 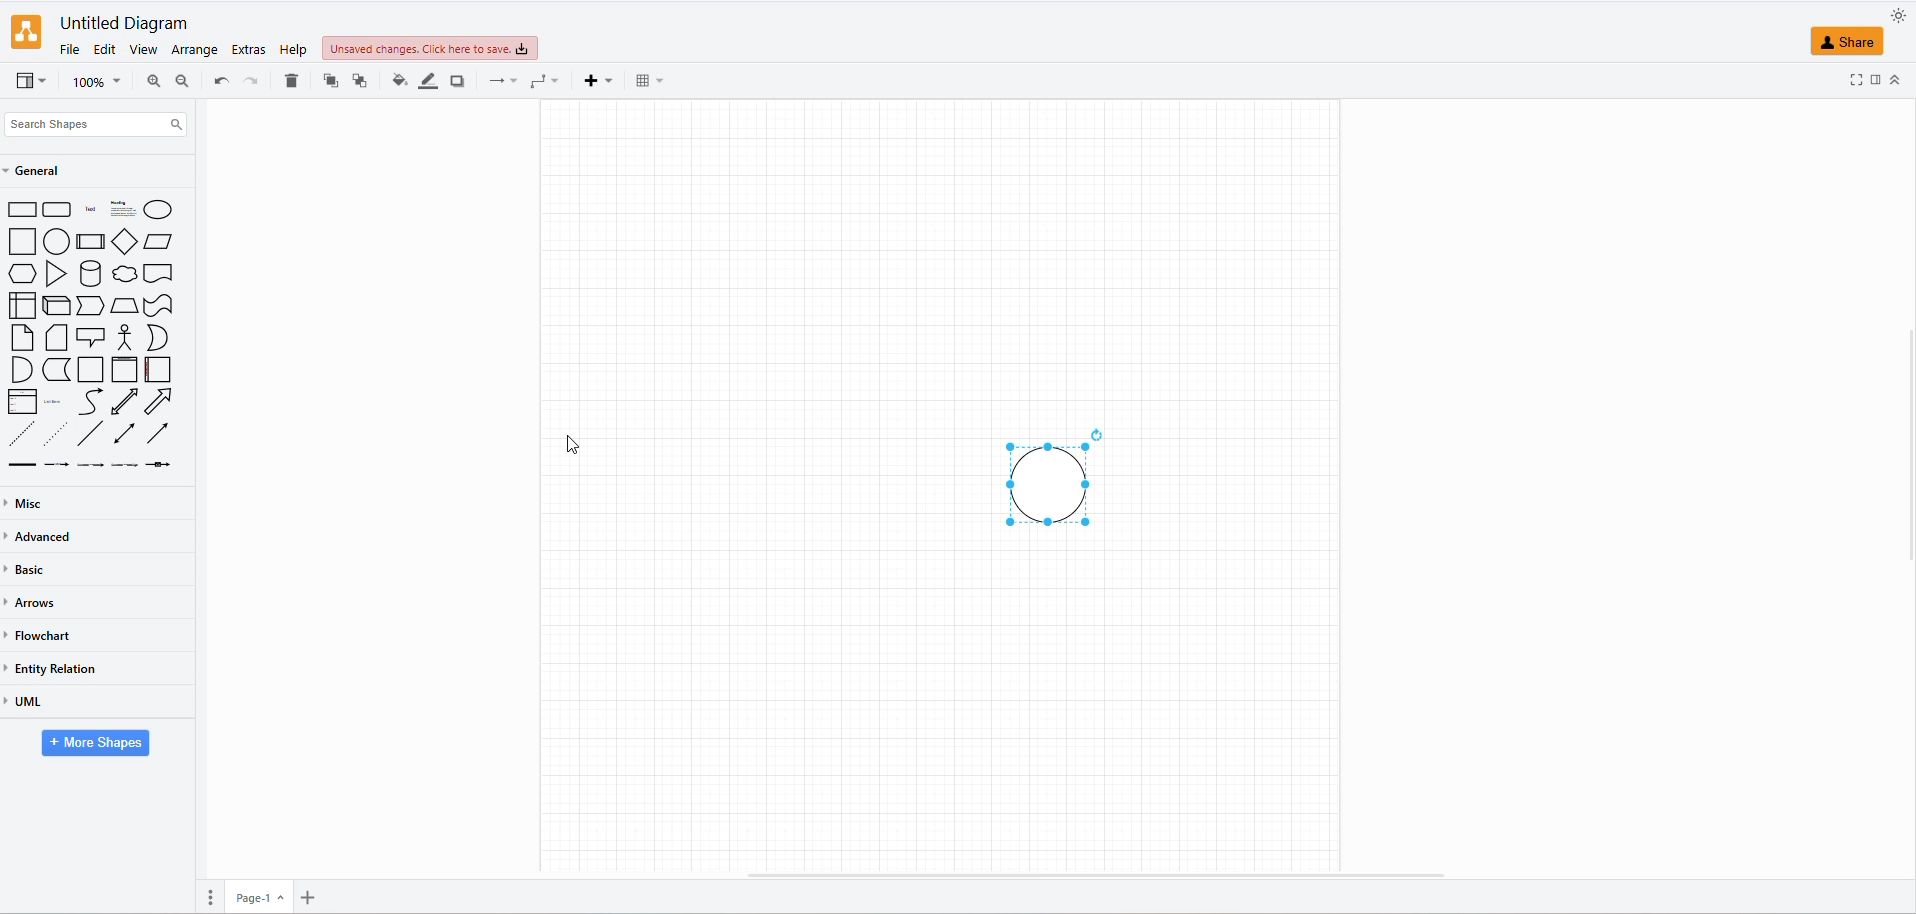 I want to click on SHARE, so click(x=1849, y=42).